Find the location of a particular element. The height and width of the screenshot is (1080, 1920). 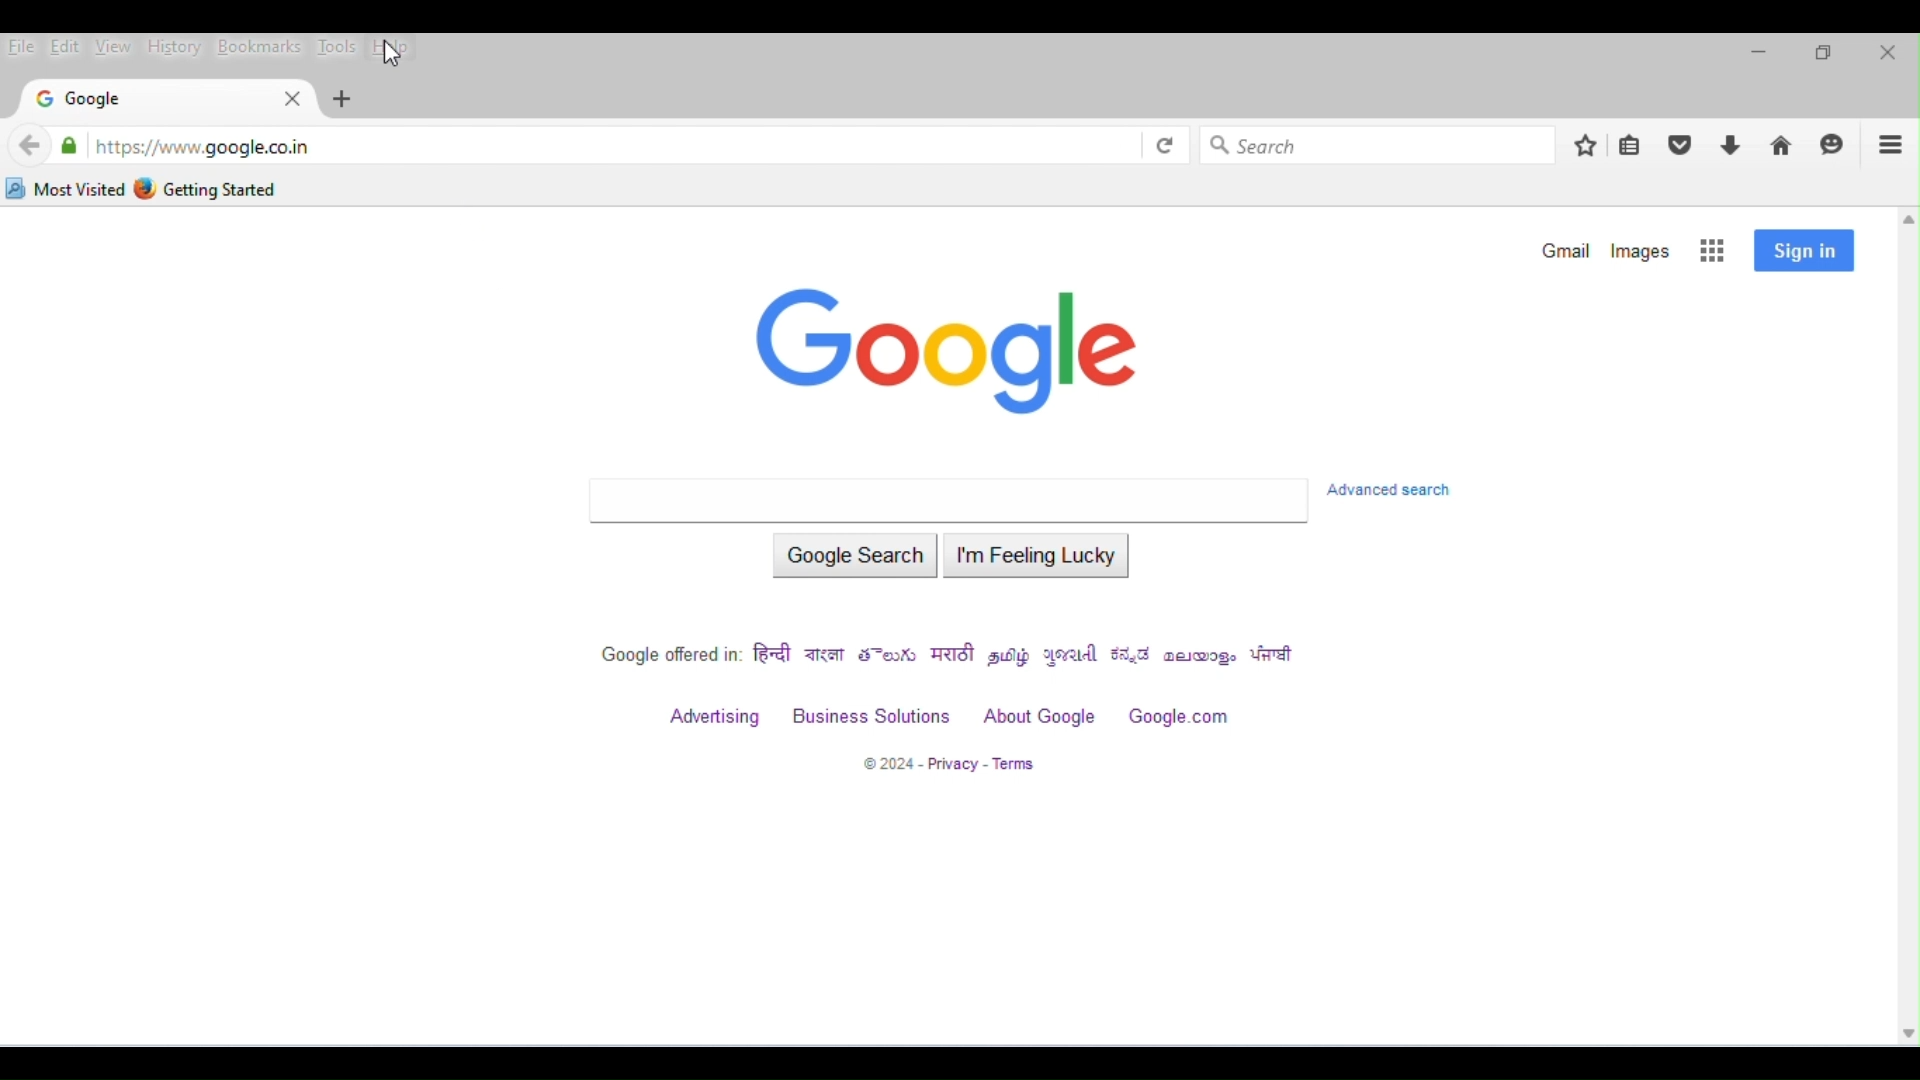

malayalam is located at coordinates (1202, 658).